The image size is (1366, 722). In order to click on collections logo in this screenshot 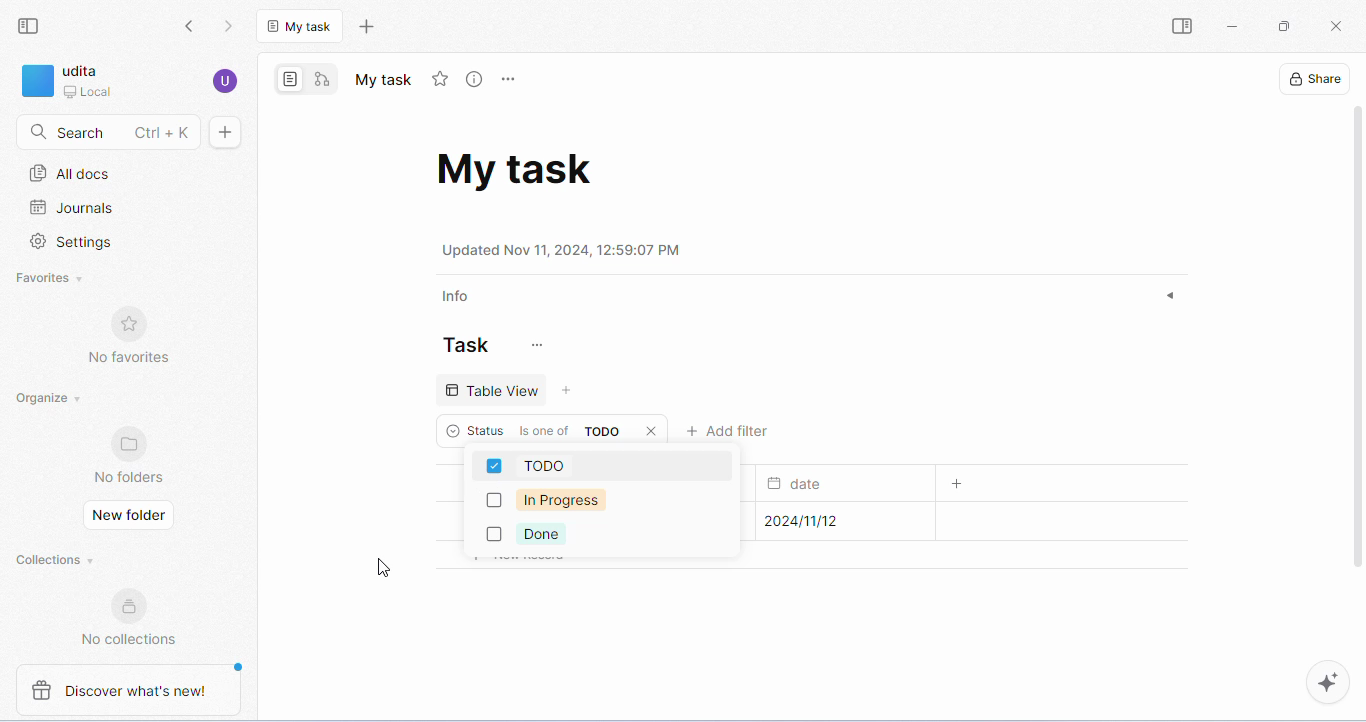, I will do `click(125, 605)`.